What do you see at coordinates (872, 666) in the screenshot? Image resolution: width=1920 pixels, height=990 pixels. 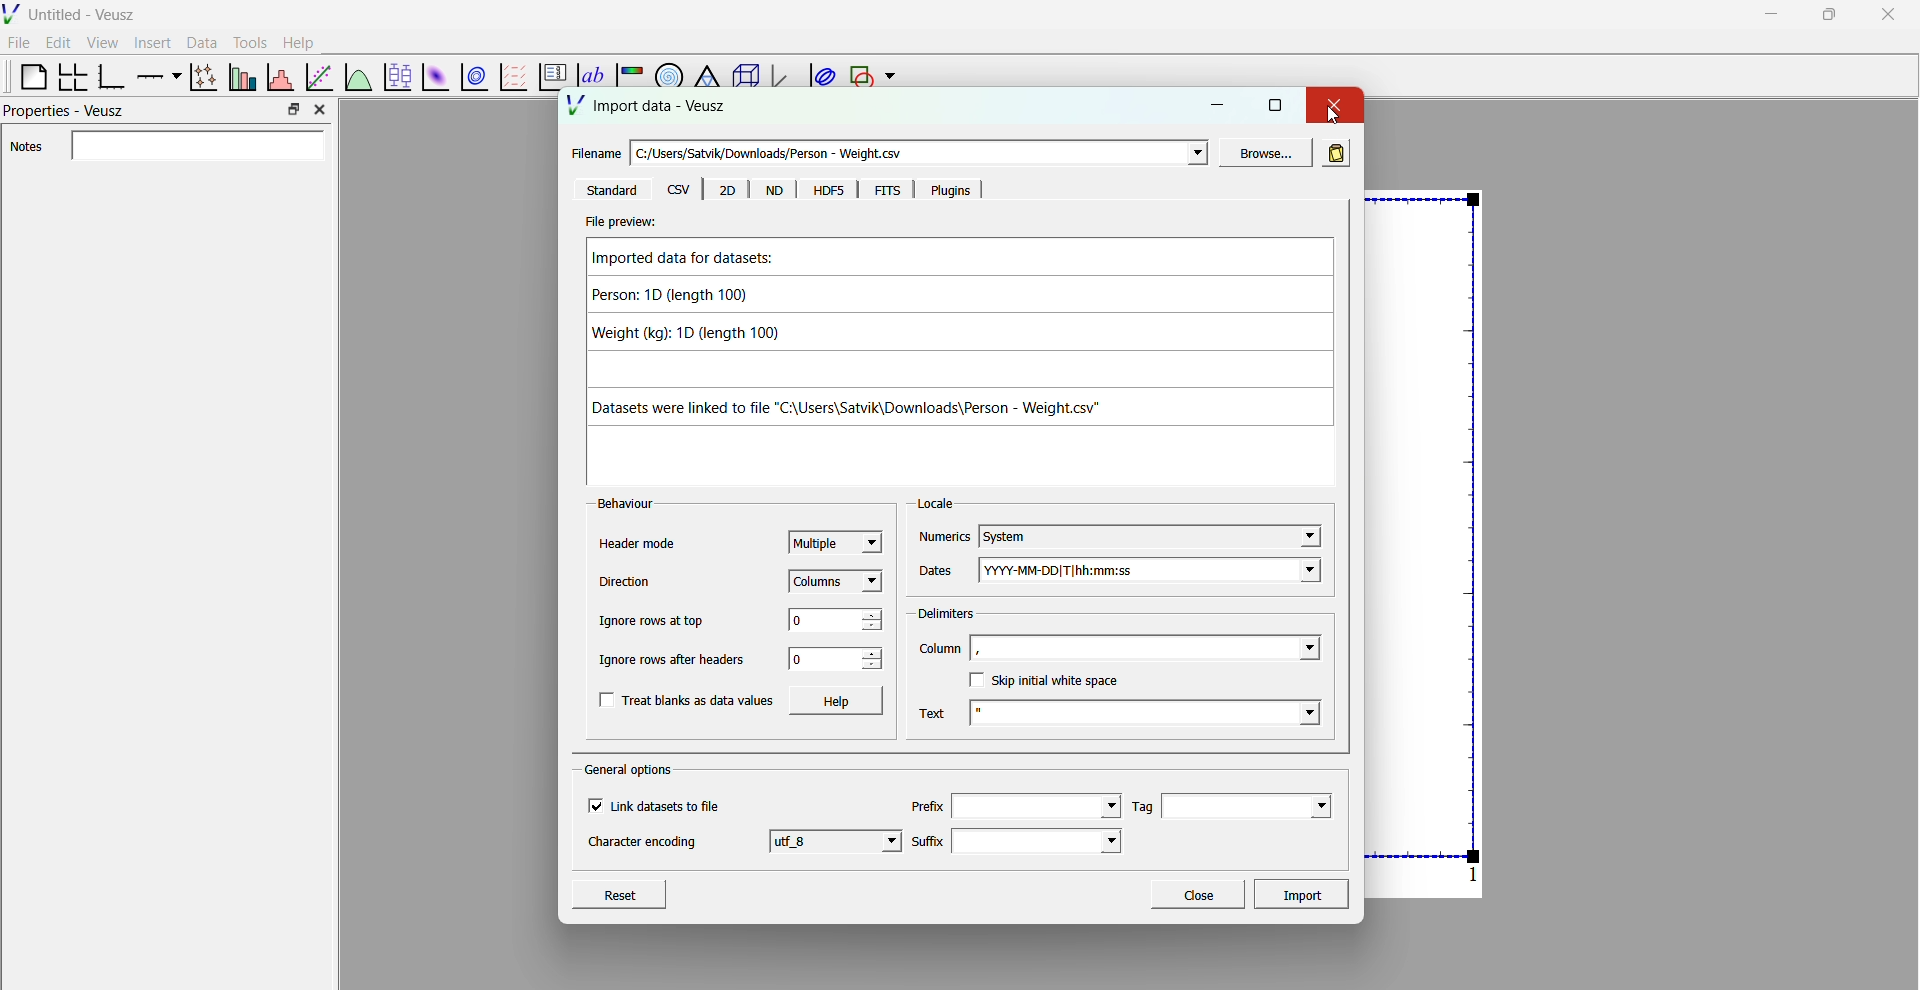 I see `decrease value` at bounding box center [872, 666].